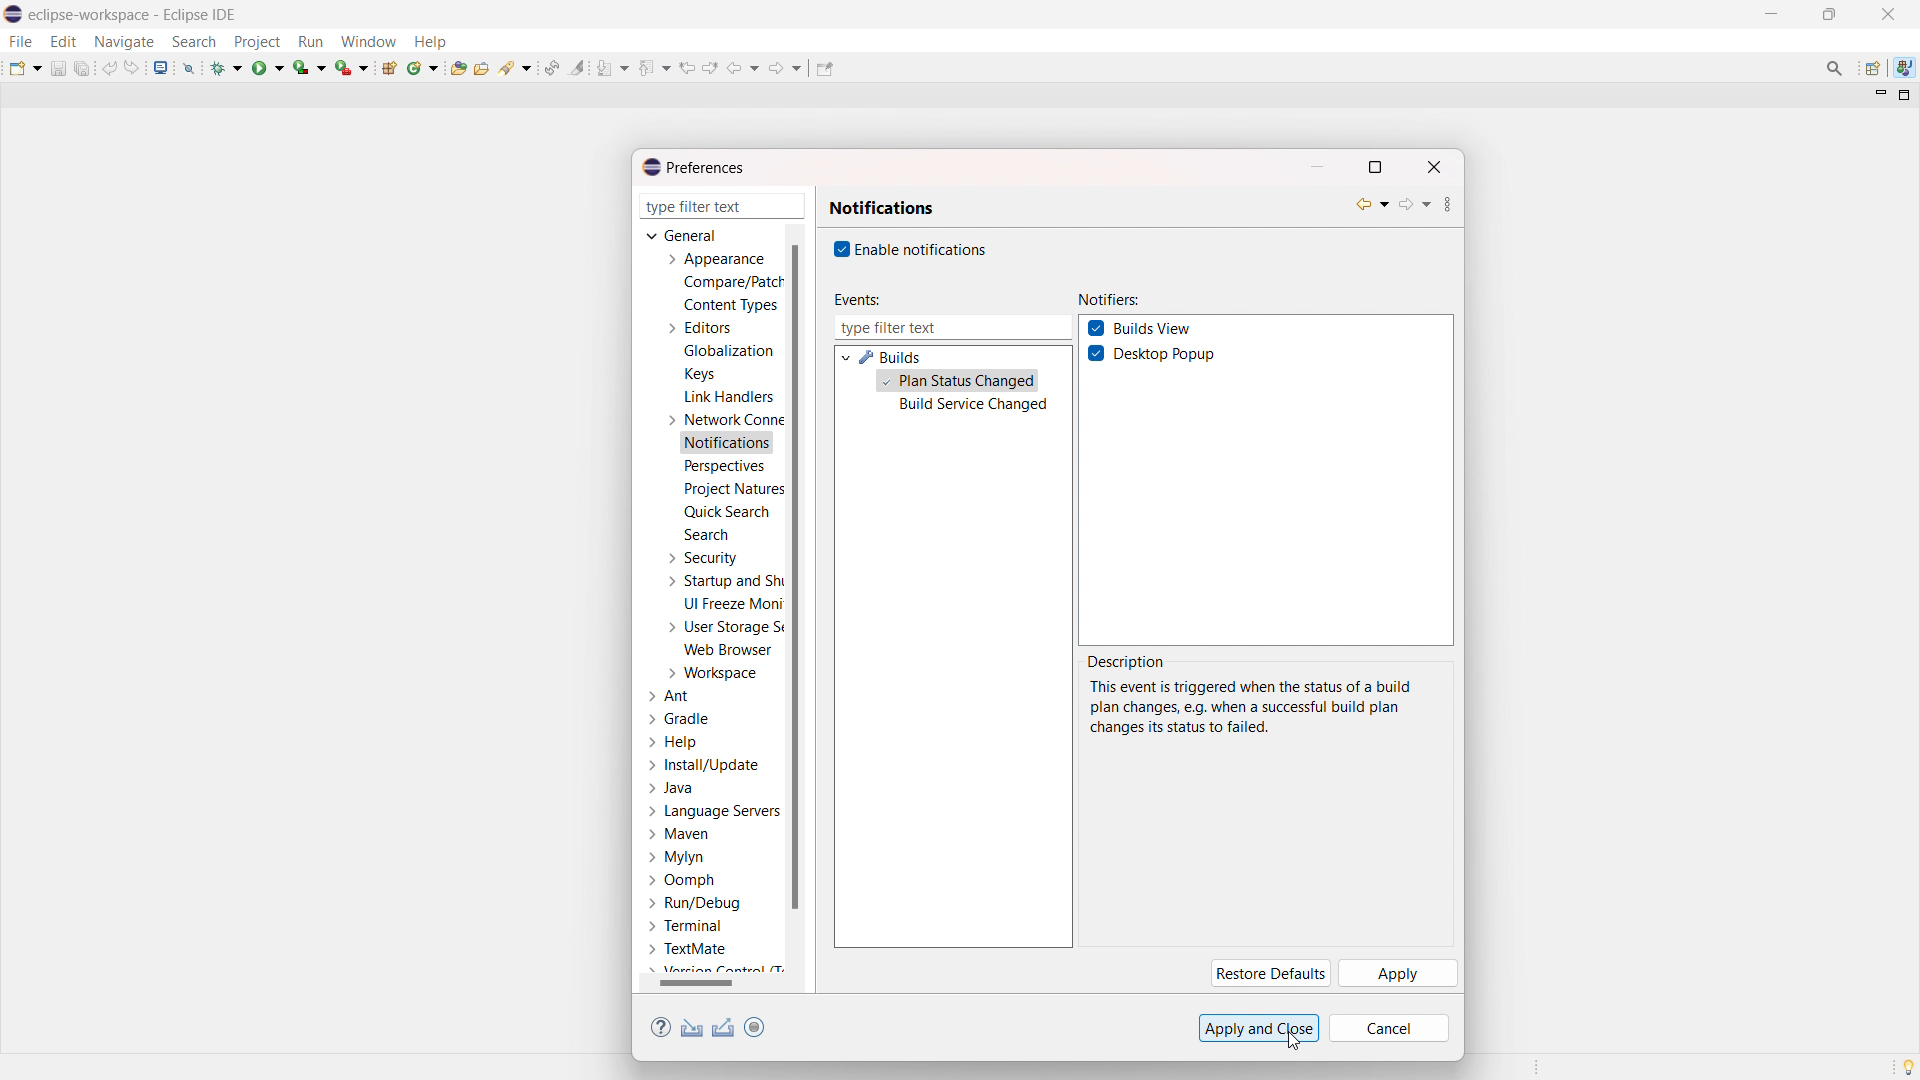 This screenshot has width=1920, height=1080. What do you see at coordinates (123, 41) in the screenshot?
I see `navigate` at bounding box center [123, 41].